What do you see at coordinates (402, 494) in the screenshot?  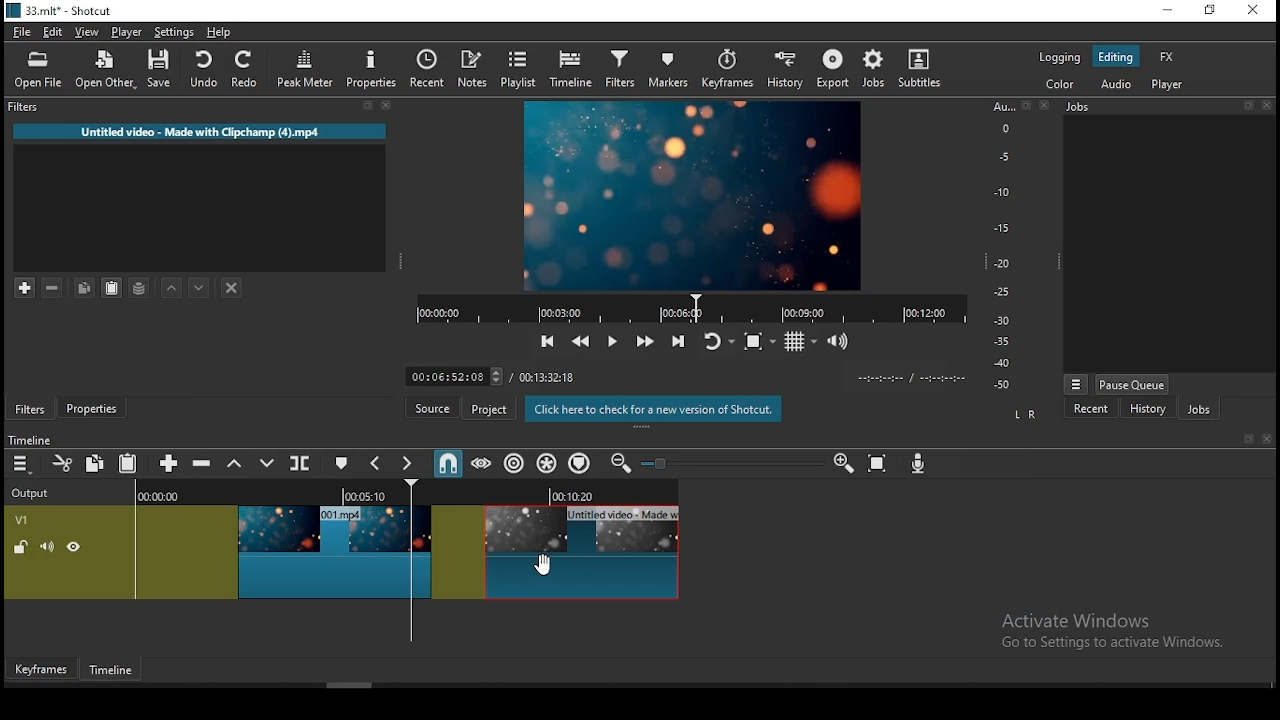 I see `track` at bounding box center [402, 494].